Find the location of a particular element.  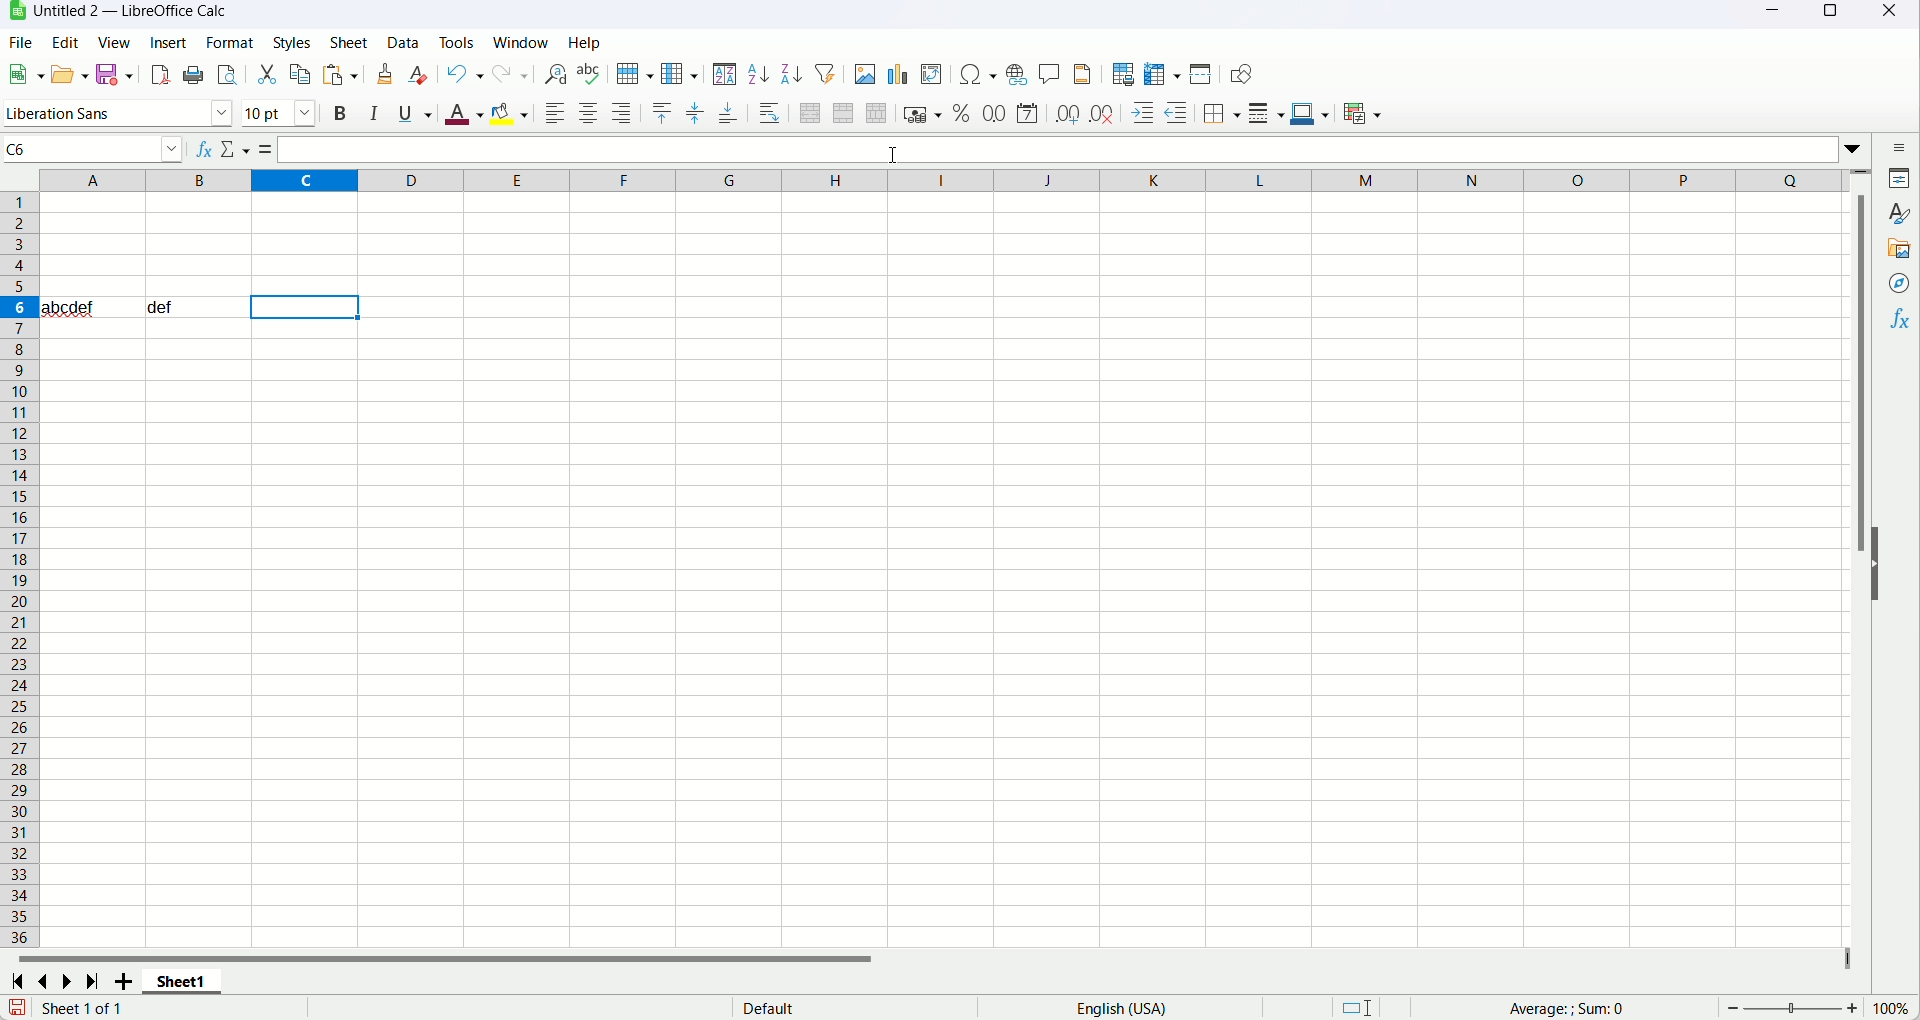

english (USA) is located at coordinates (1120, 1008).